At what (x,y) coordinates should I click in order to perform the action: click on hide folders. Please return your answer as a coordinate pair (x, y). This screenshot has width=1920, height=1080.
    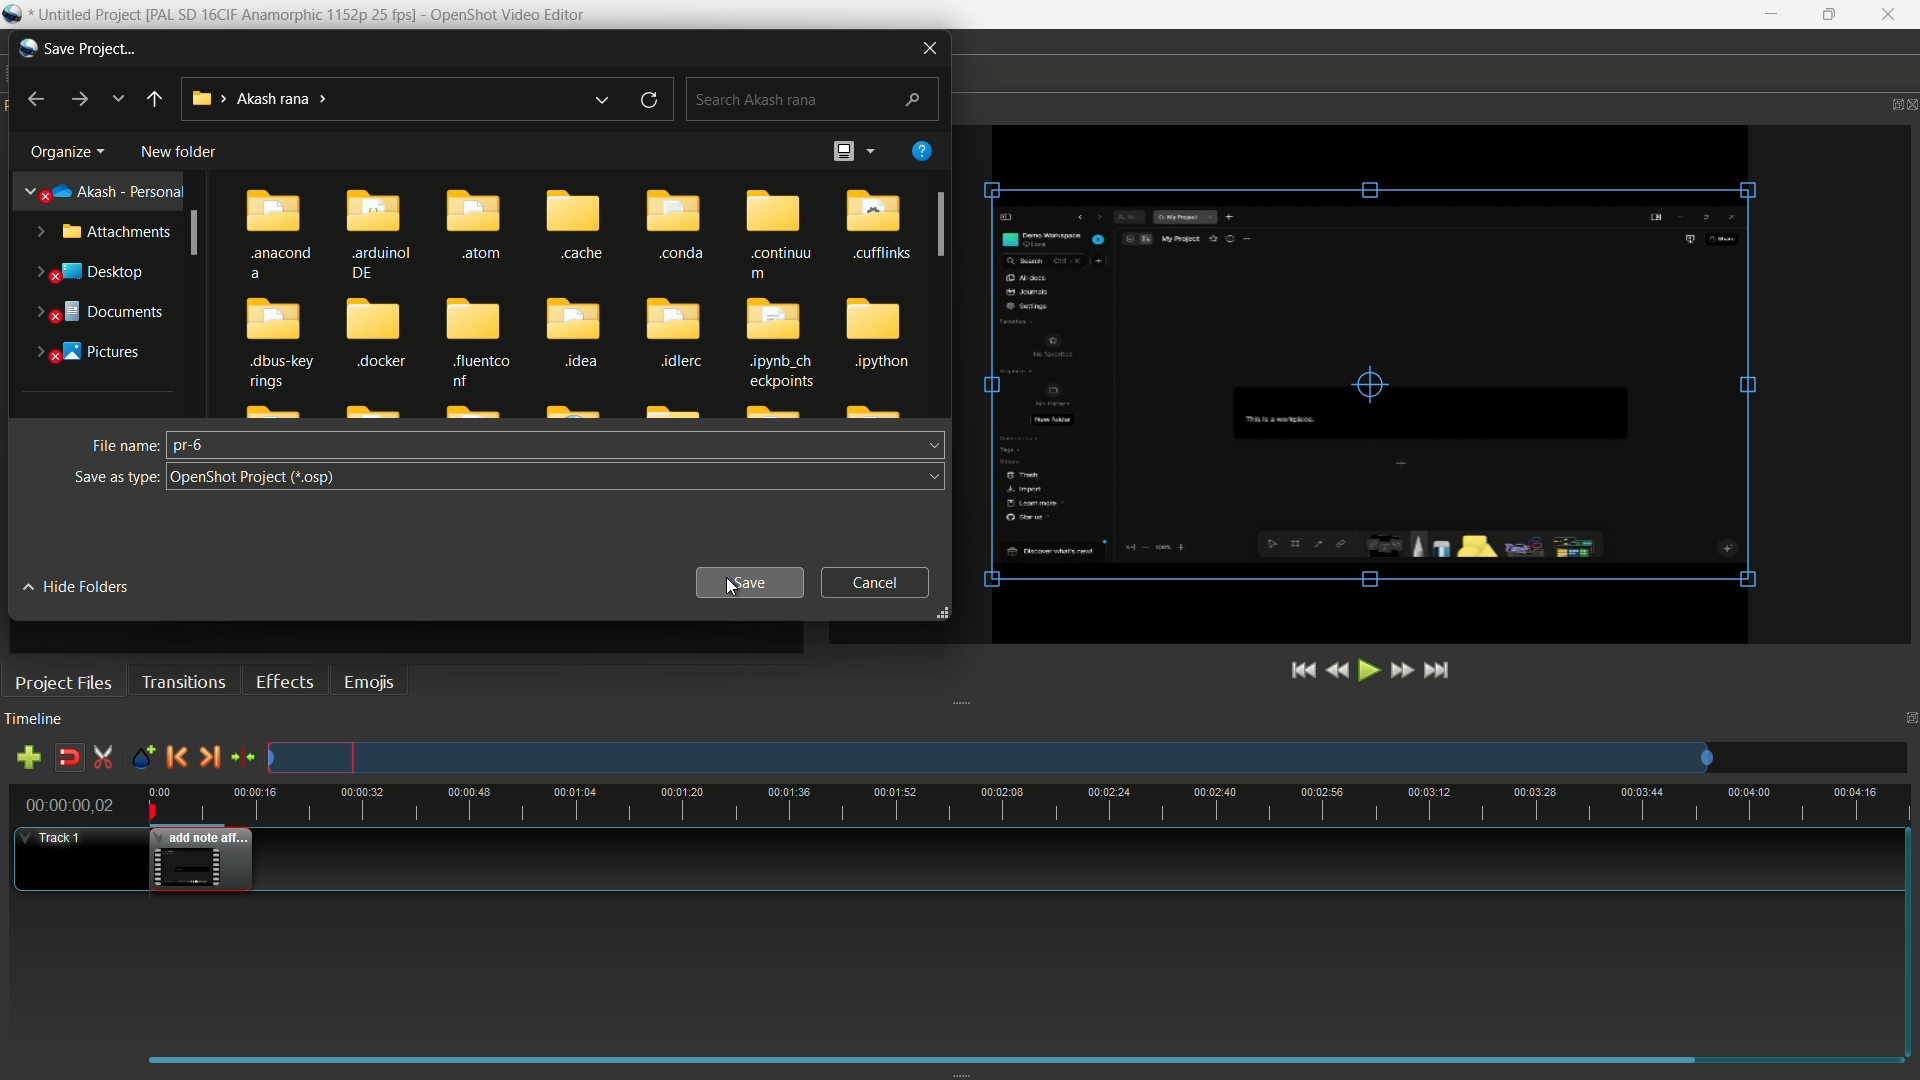
    Looking at the image, I should click on (77, 588).